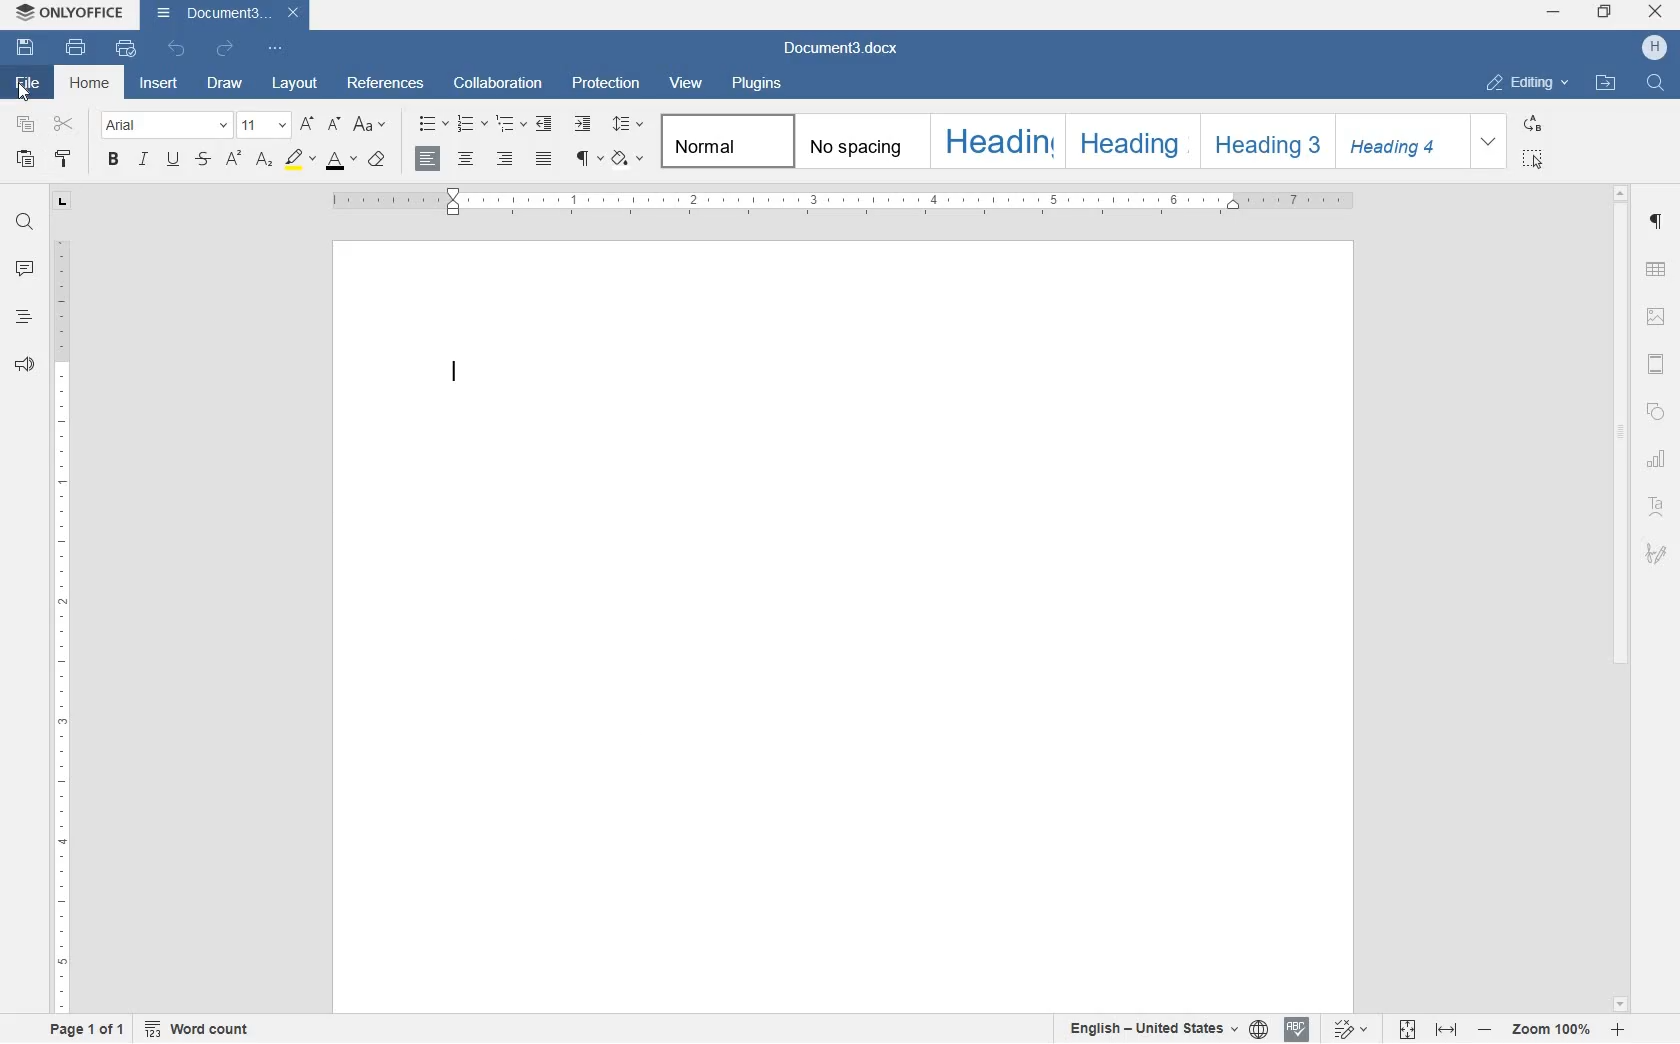 This screenshot has height=1044, width=1680. I want to click on draw, so click(226, 83).